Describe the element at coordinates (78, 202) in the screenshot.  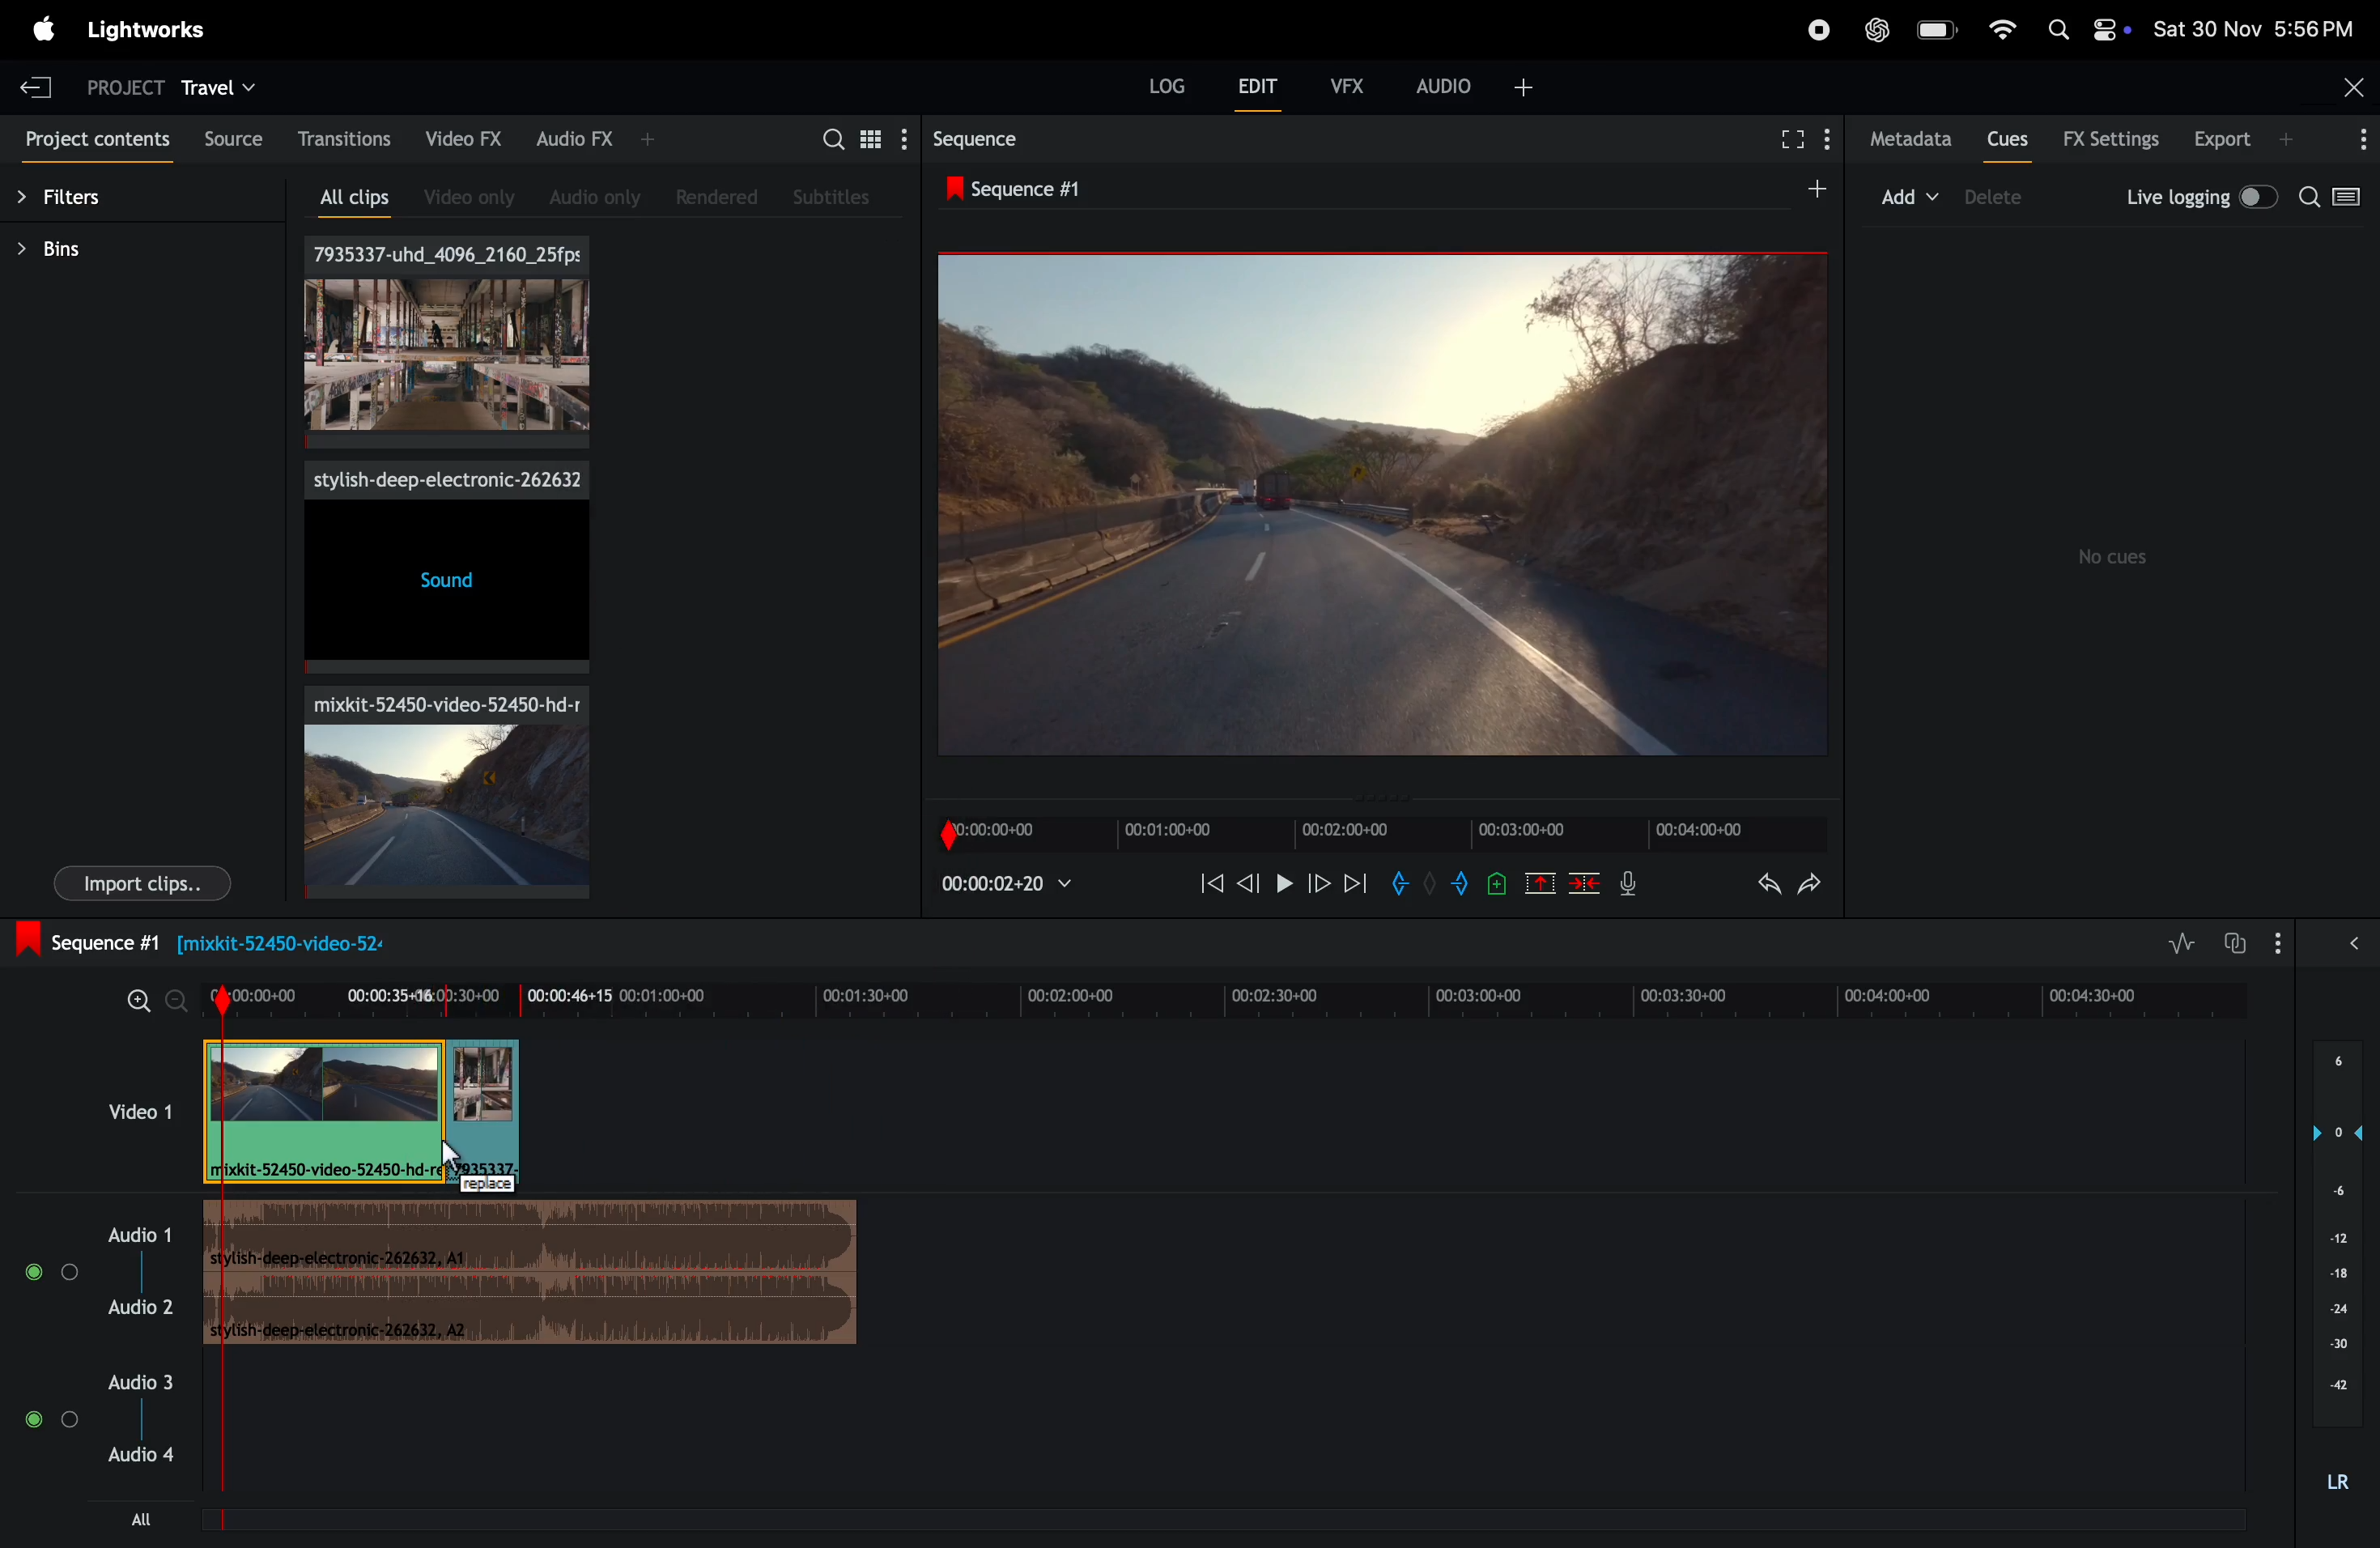
I see `filters` at that location.